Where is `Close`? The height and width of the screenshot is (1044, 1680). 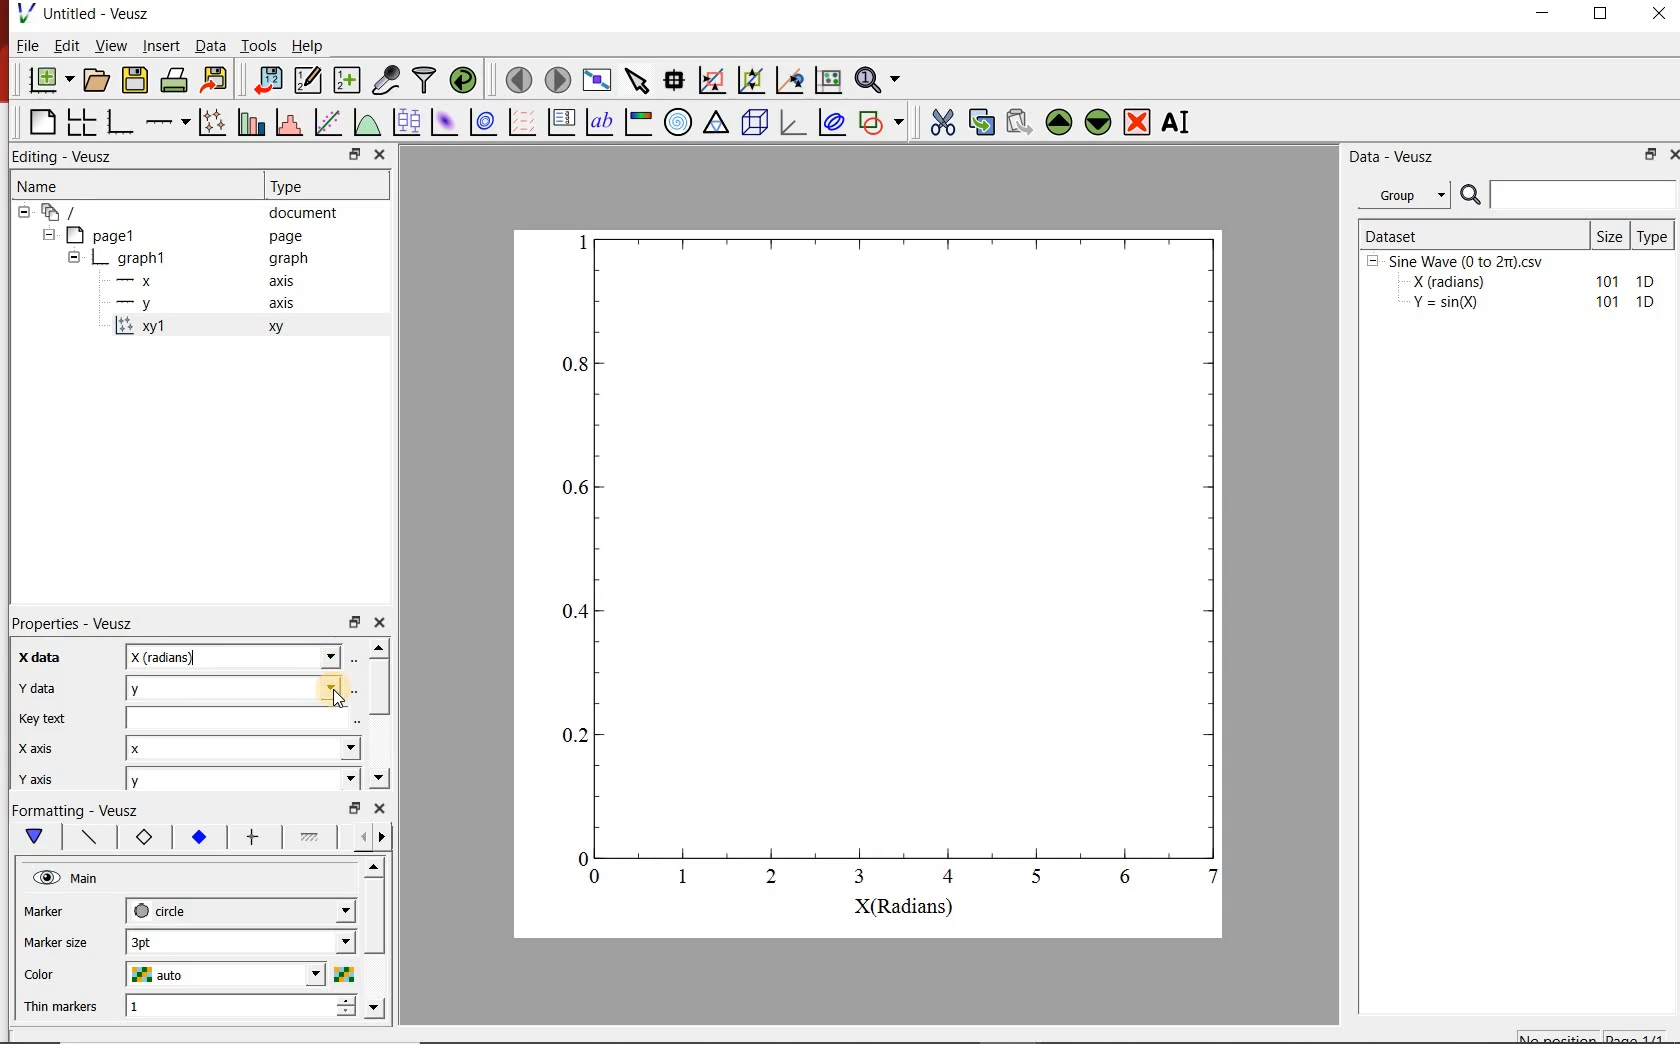
Close is located at coordinates (1661, 13).